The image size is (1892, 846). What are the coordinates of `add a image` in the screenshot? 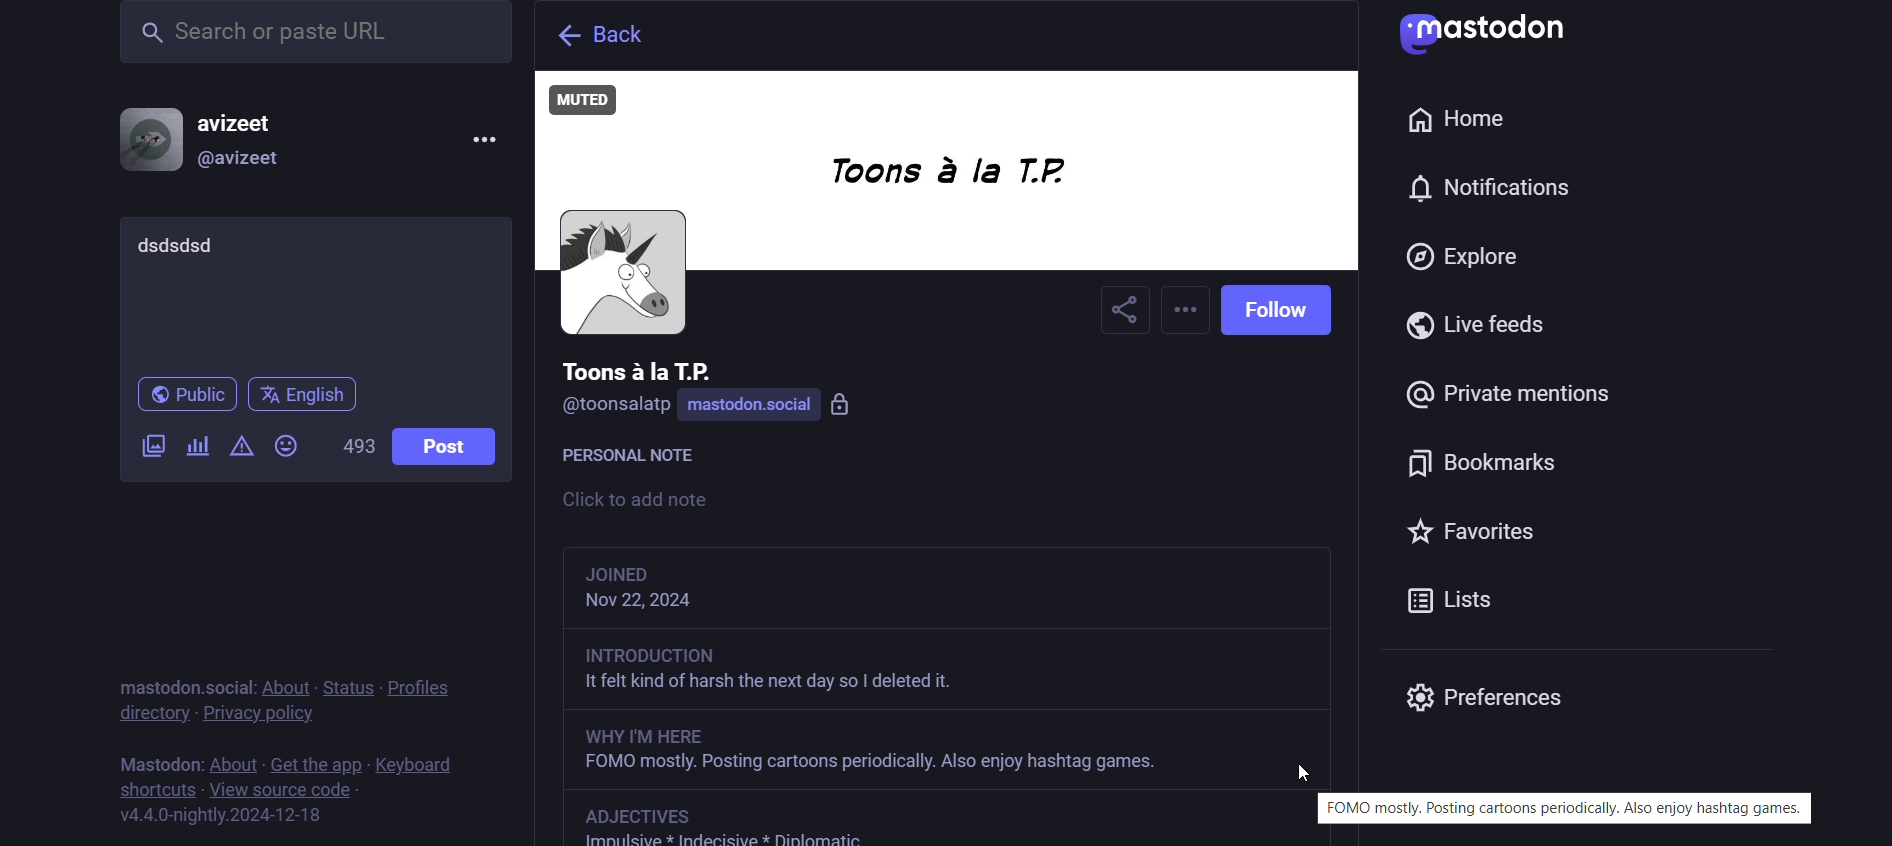 It's located at (154, 448).